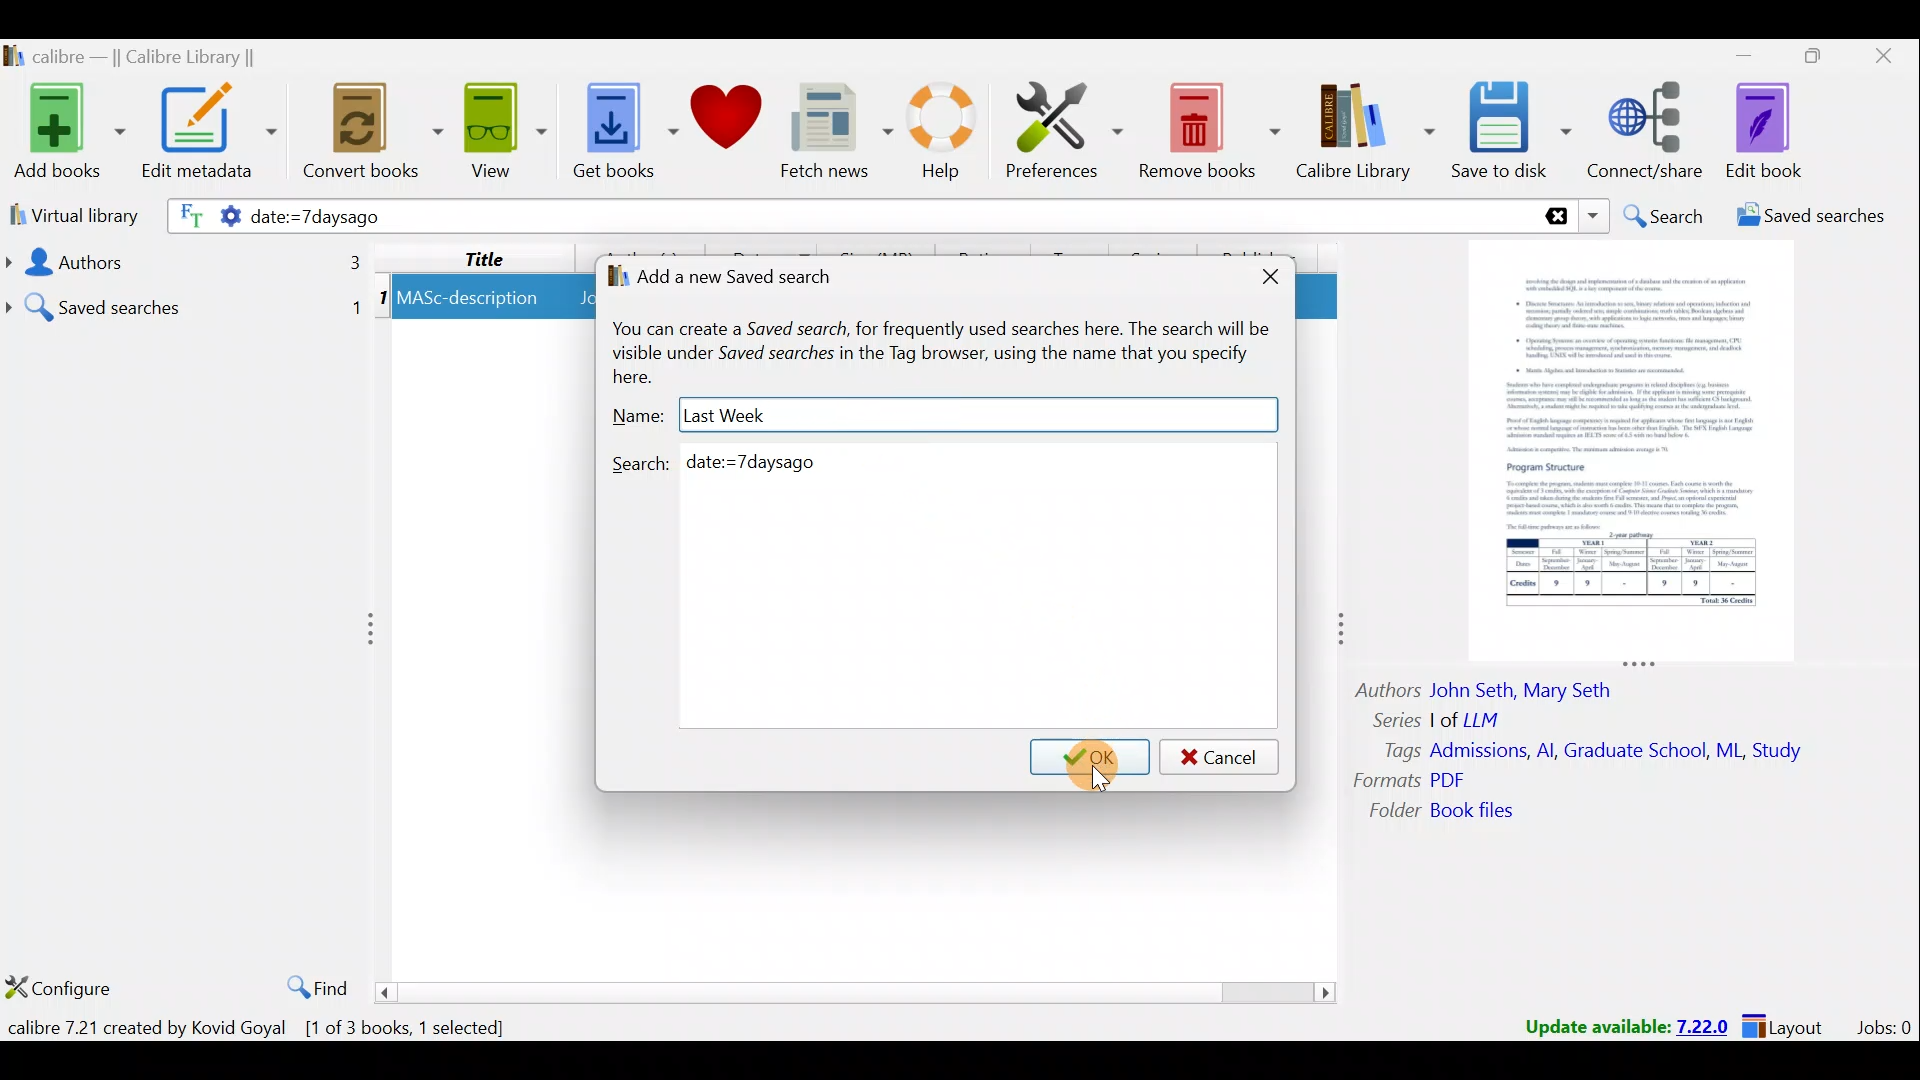 The width and height of the screenshot is (1920, 1080). I want to click on Find, so click(312, 984).